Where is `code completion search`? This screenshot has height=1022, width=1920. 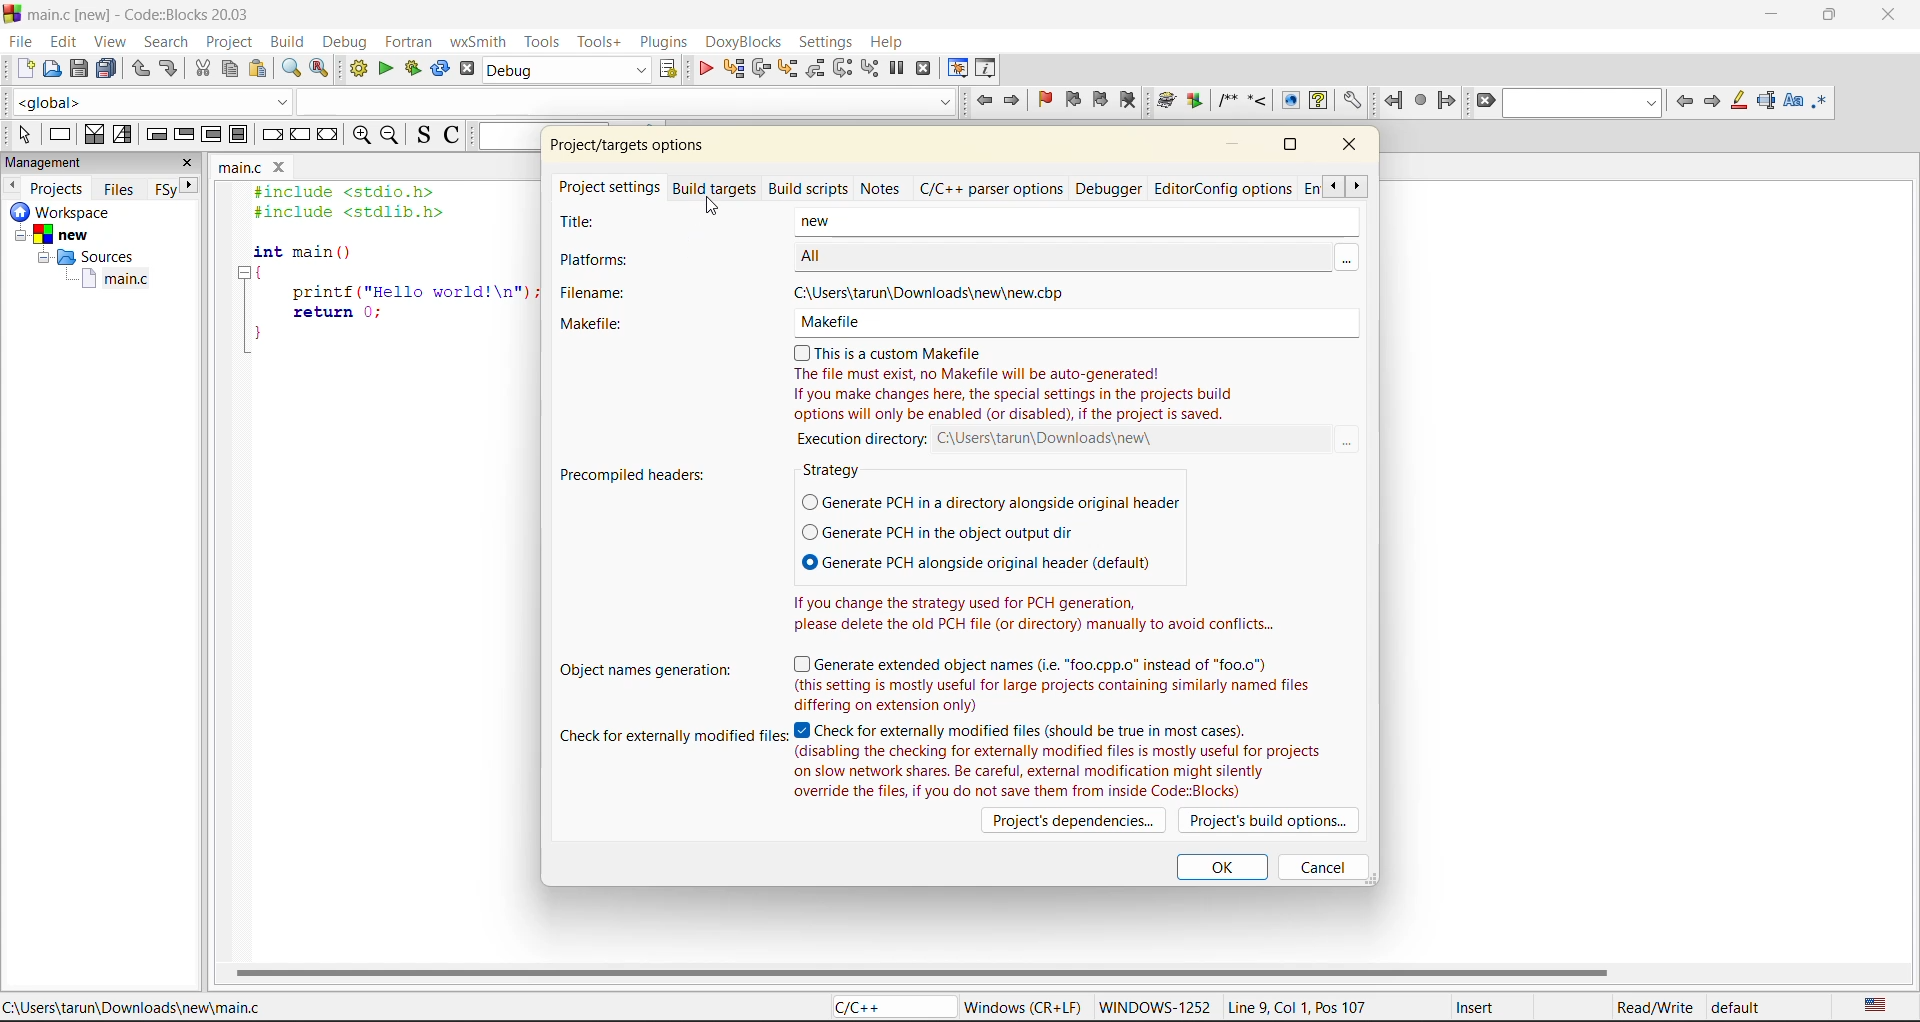
code completion search is located at coordinates (626, 100).